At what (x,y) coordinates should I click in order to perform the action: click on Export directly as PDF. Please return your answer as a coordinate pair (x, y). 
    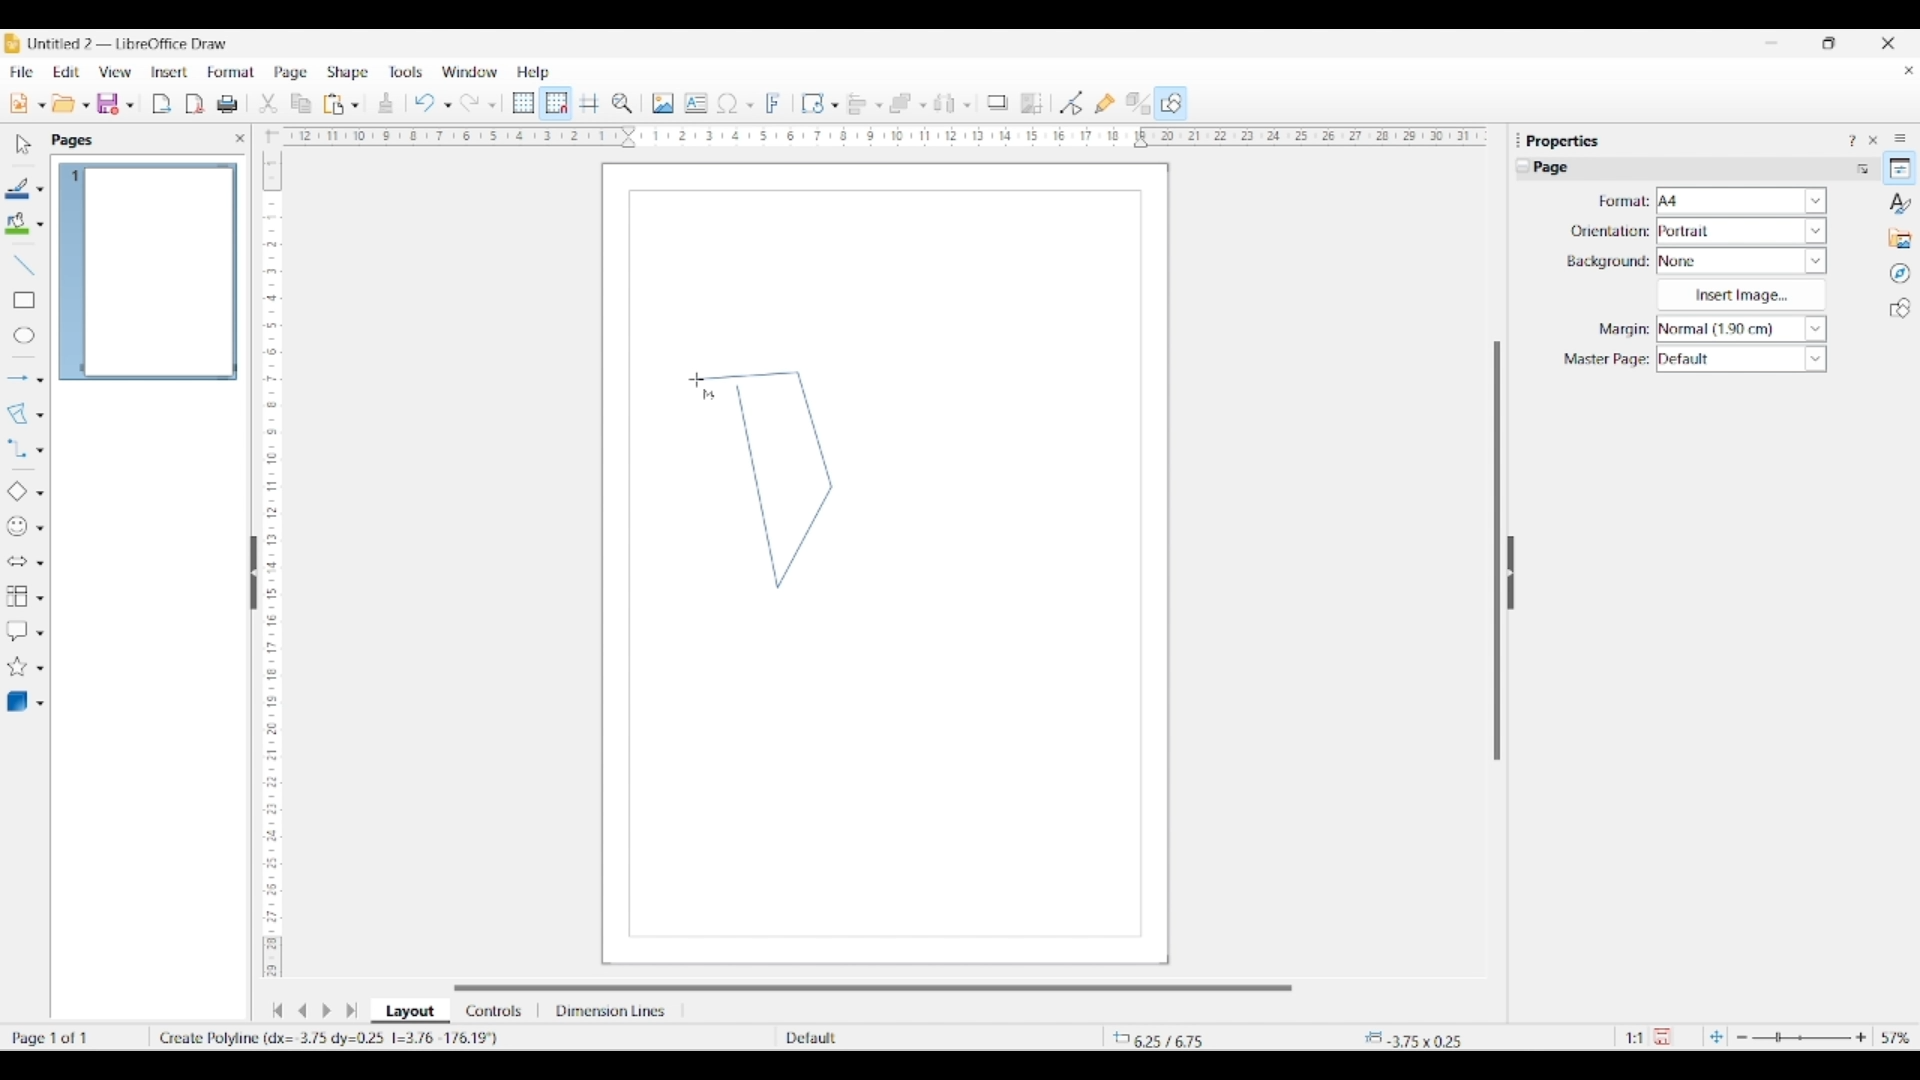
    Looking at the image, I should click on (195, 105).